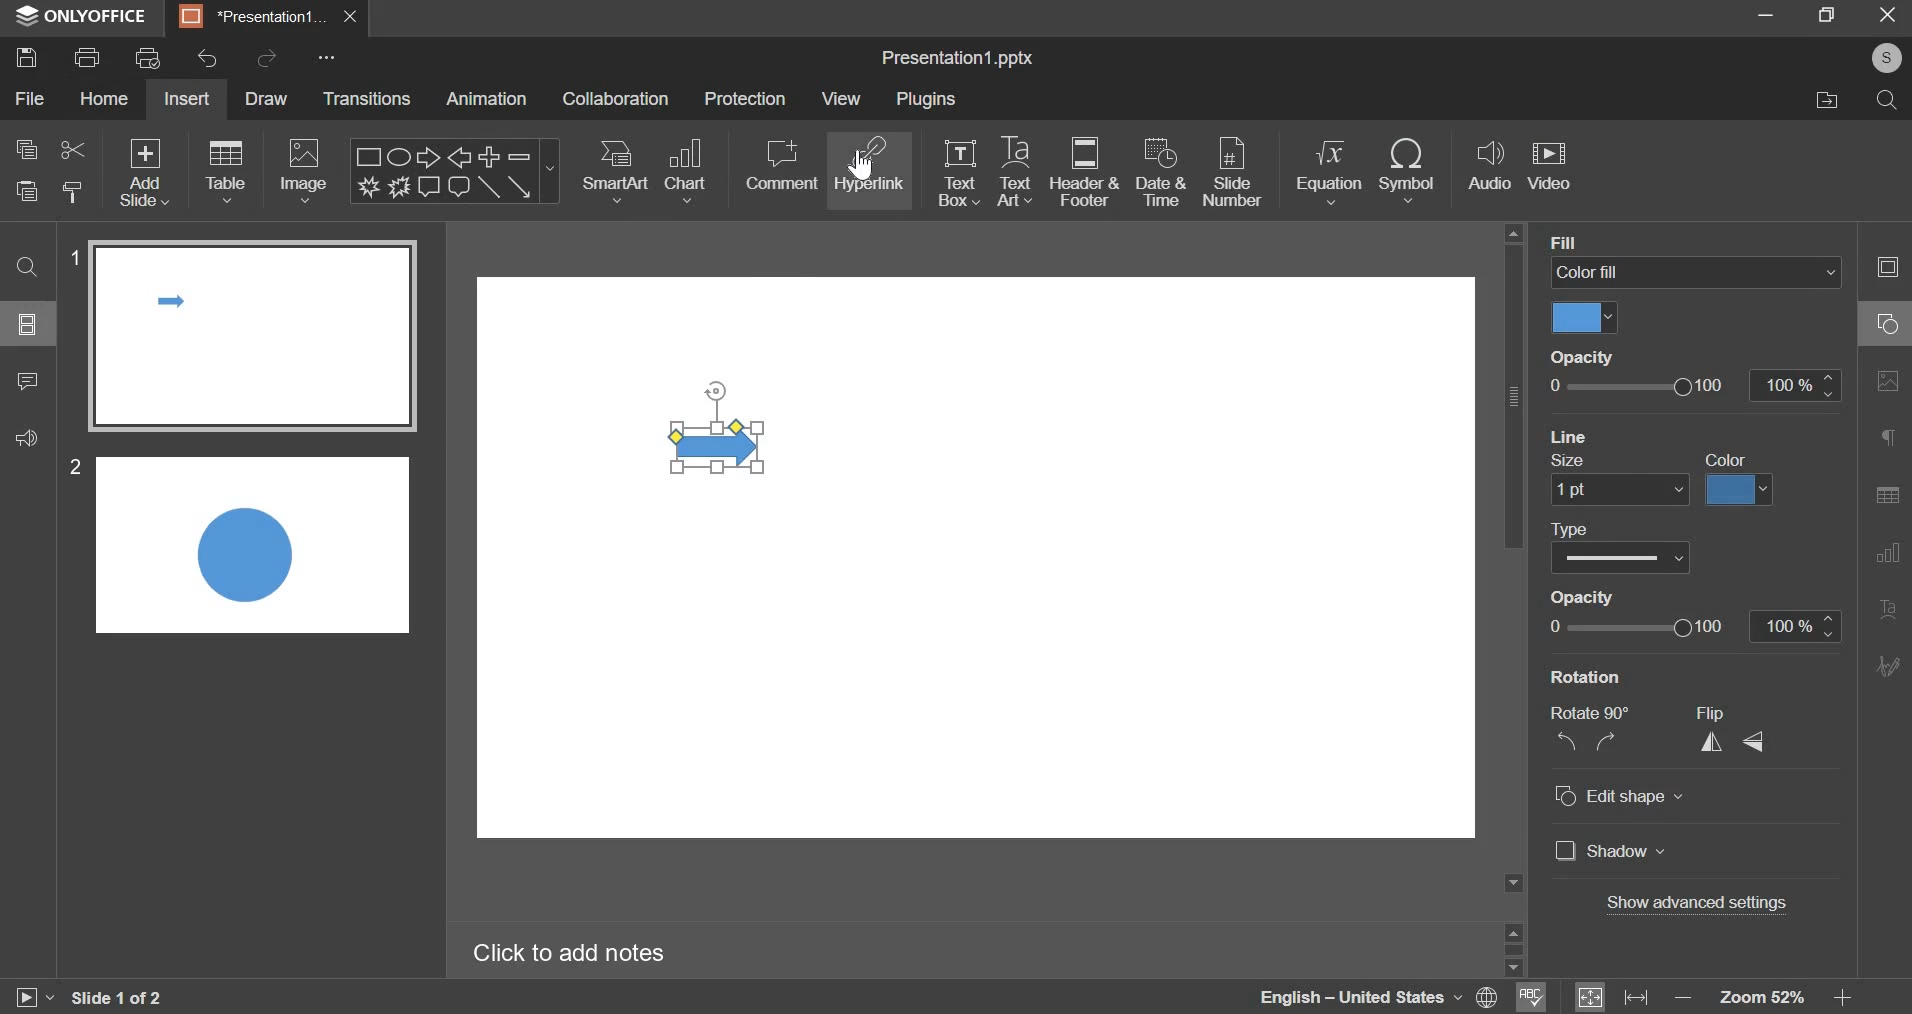  I want to click on account name, so click(1886, 58).